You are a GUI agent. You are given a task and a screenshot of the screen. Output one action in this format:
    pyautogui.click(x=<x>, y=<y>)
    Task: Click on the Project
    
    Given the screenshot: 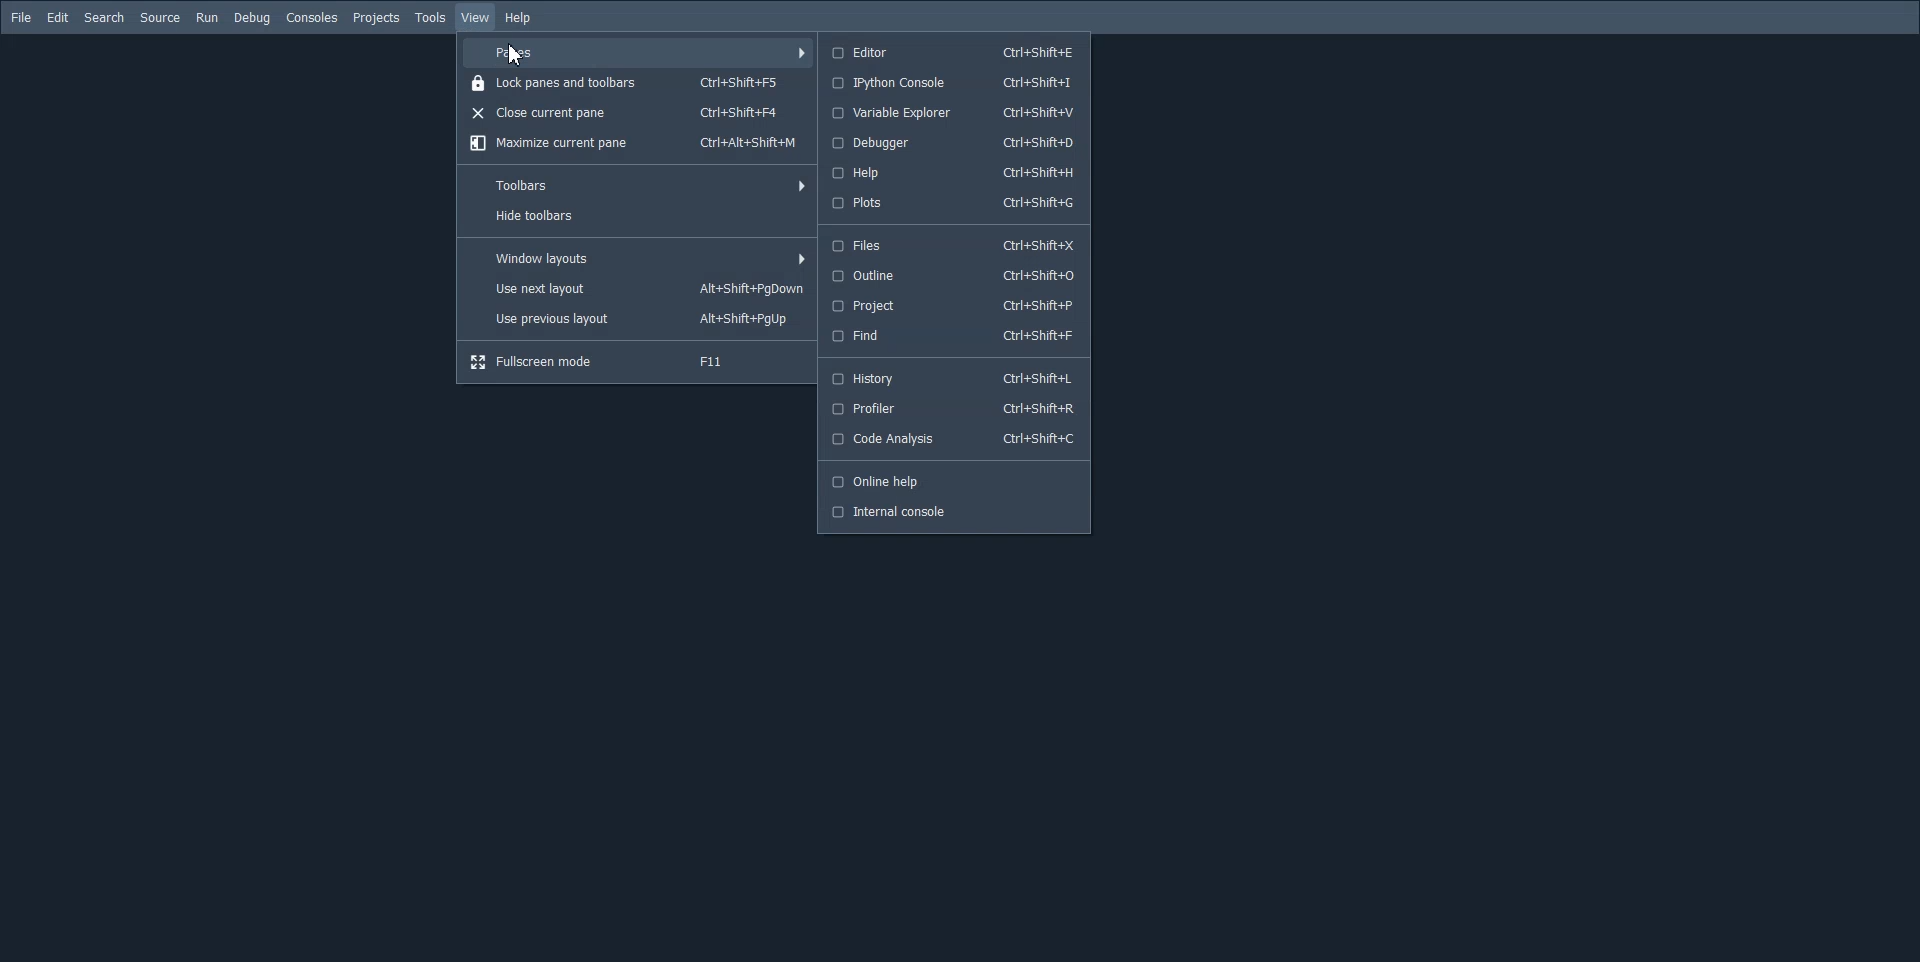 What is the action you would take?
    pyautogui.click(x=956, y=306)
    